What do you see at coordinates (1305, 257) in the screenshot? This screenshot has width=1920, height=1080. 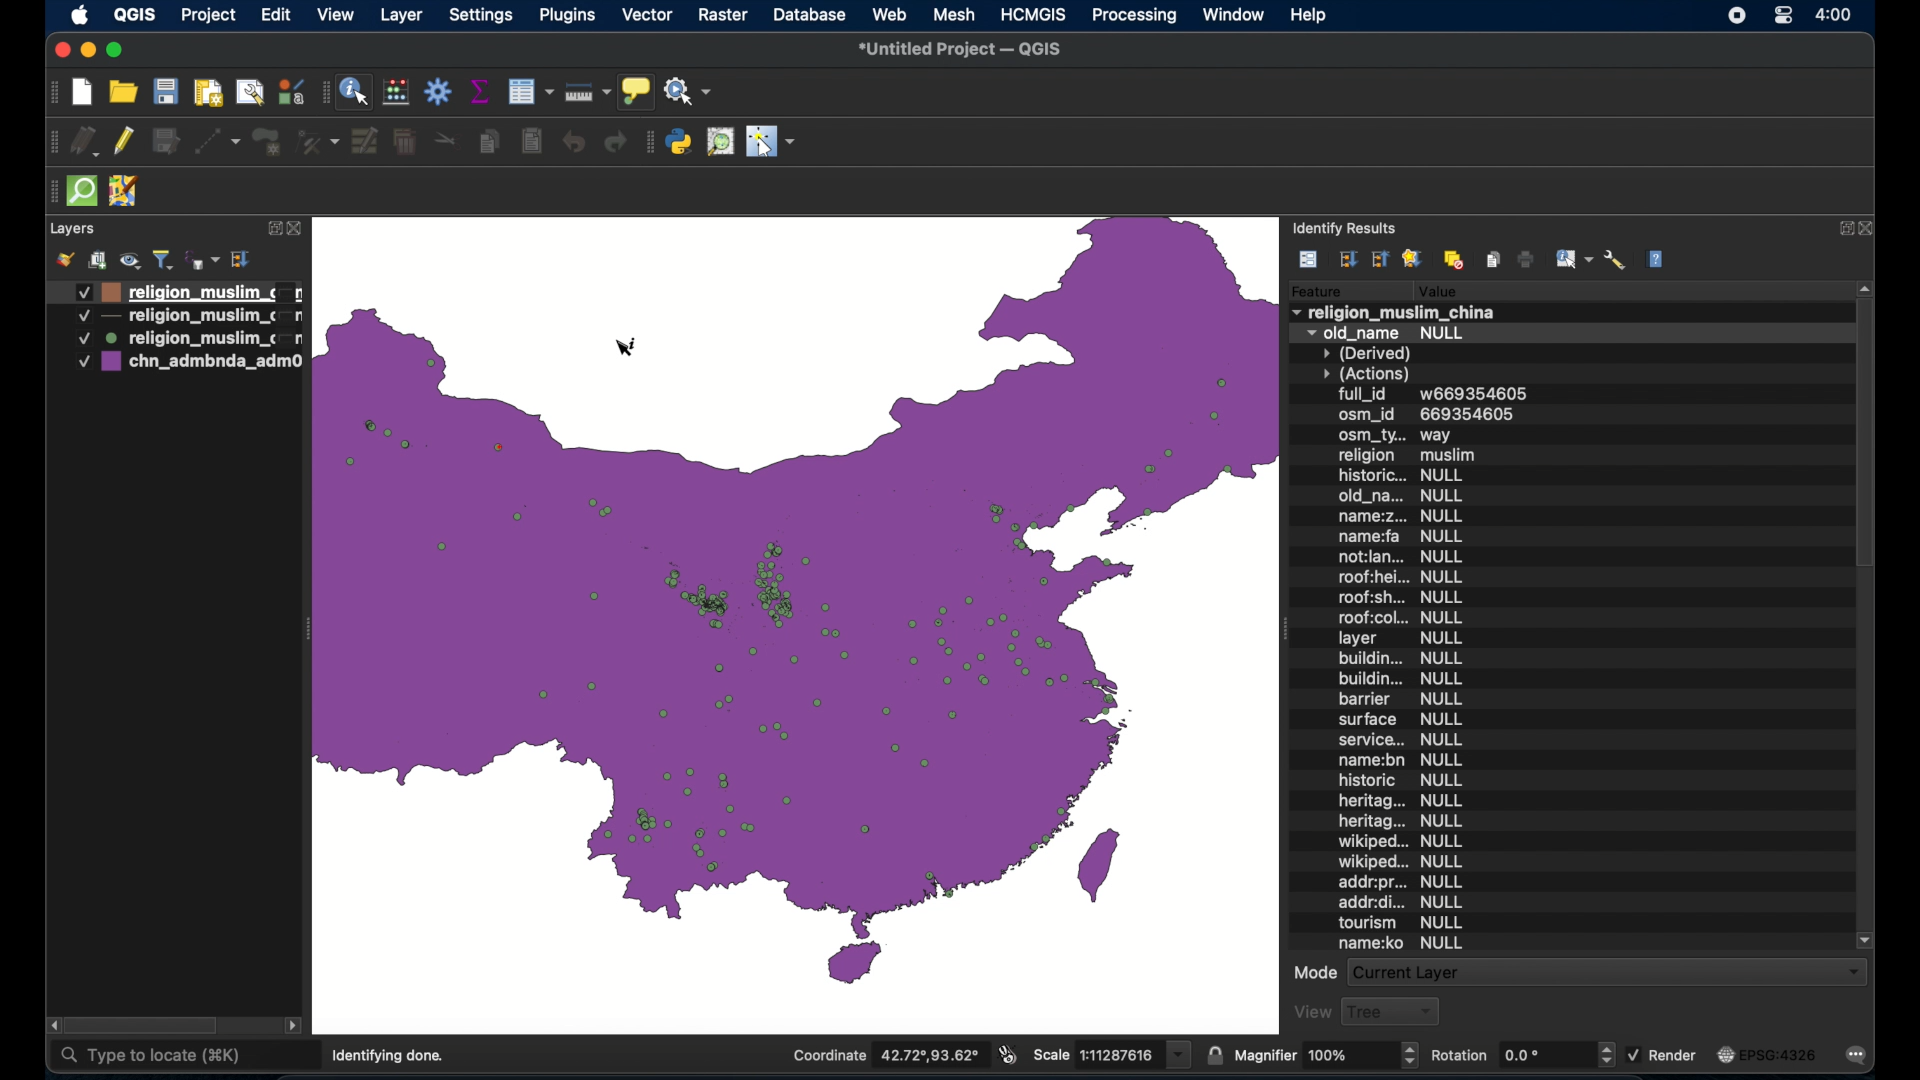 I see `view feature form` at bounding box center [1305, 257].